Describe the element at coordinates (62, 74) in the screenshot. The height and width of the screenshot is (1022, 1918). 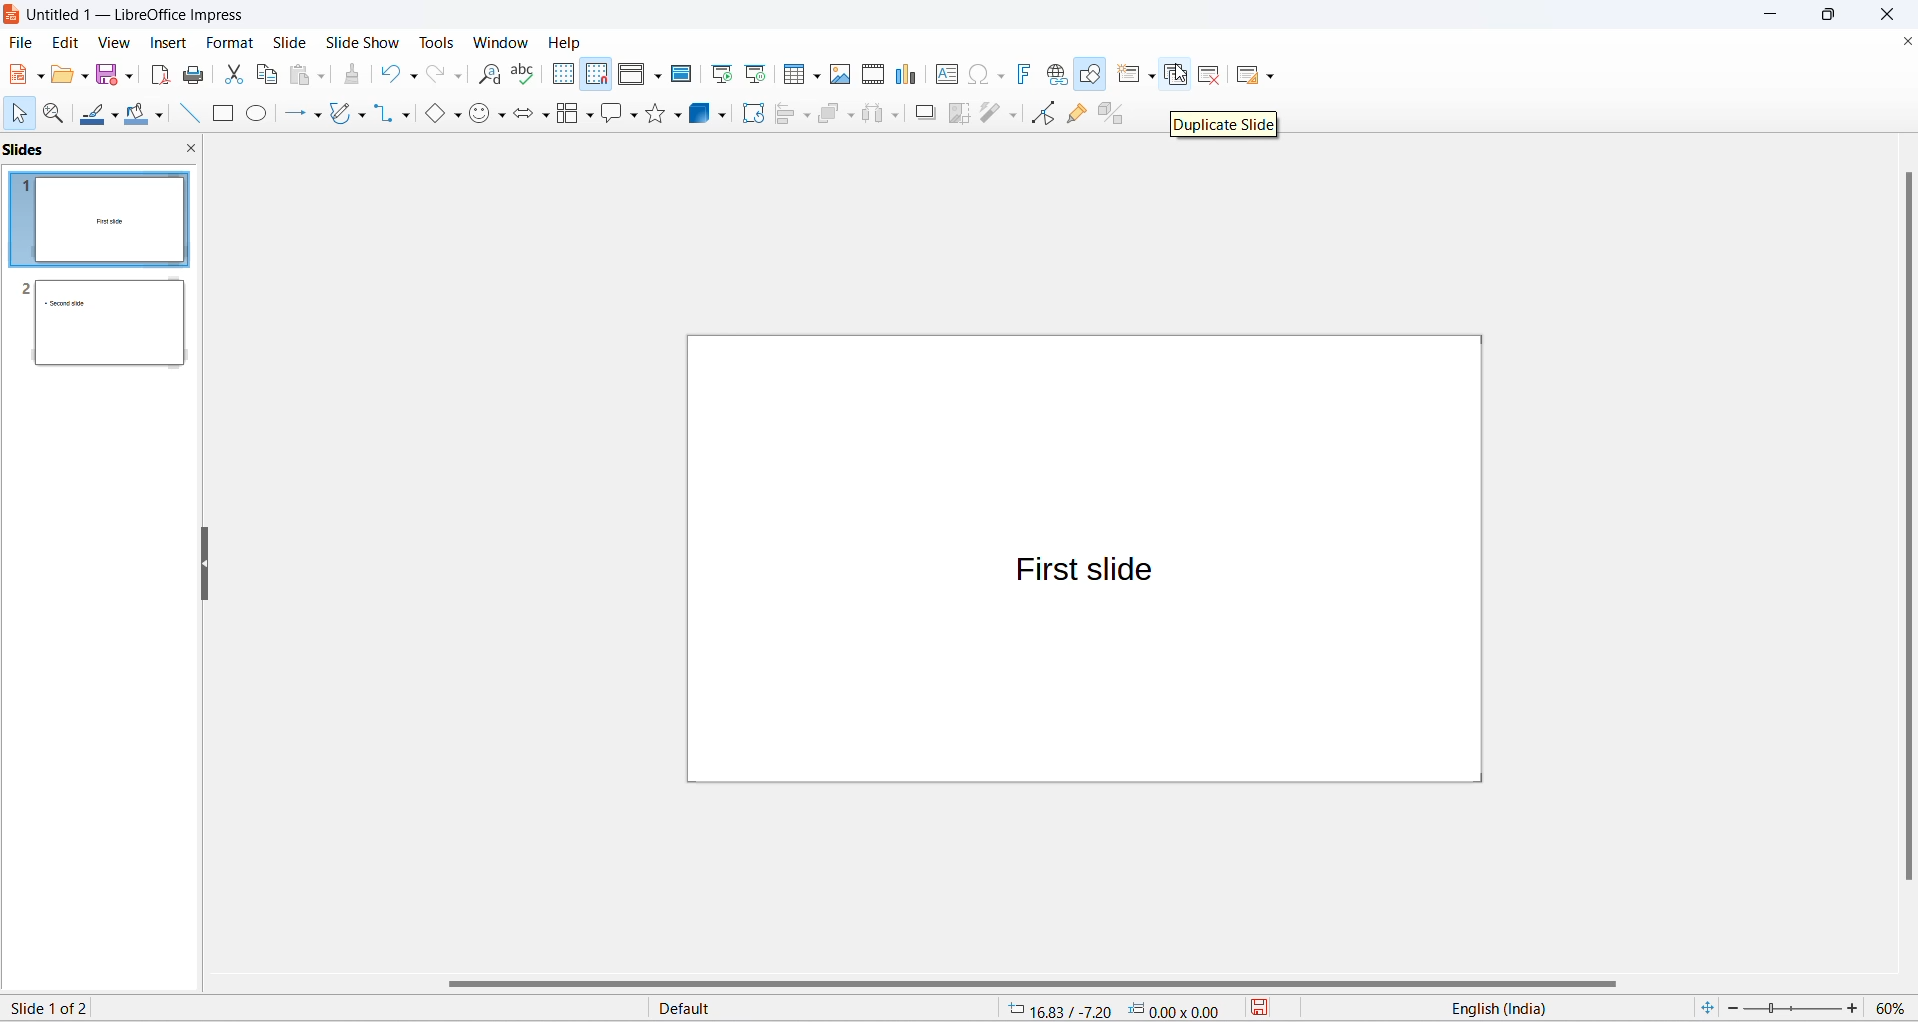
I see `open` at that location.